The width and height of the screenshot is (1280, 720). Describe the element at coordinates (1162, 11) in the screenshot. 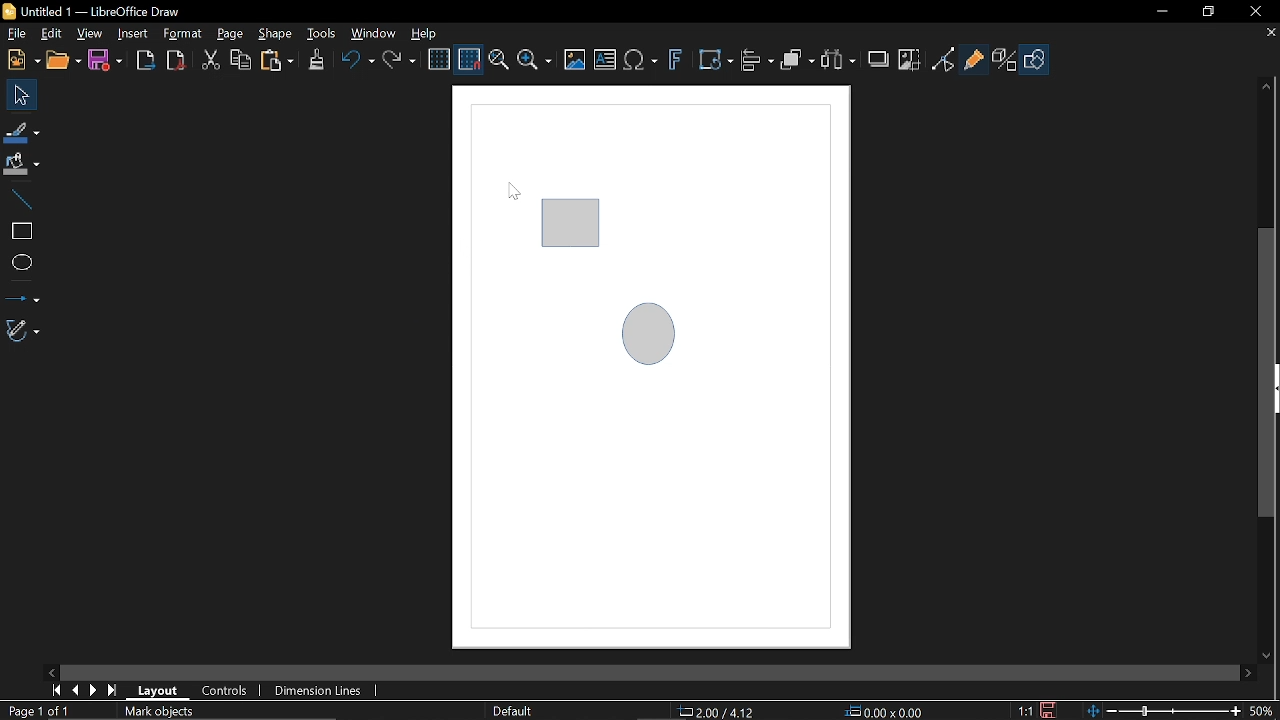

I see `Minimize` at that location.